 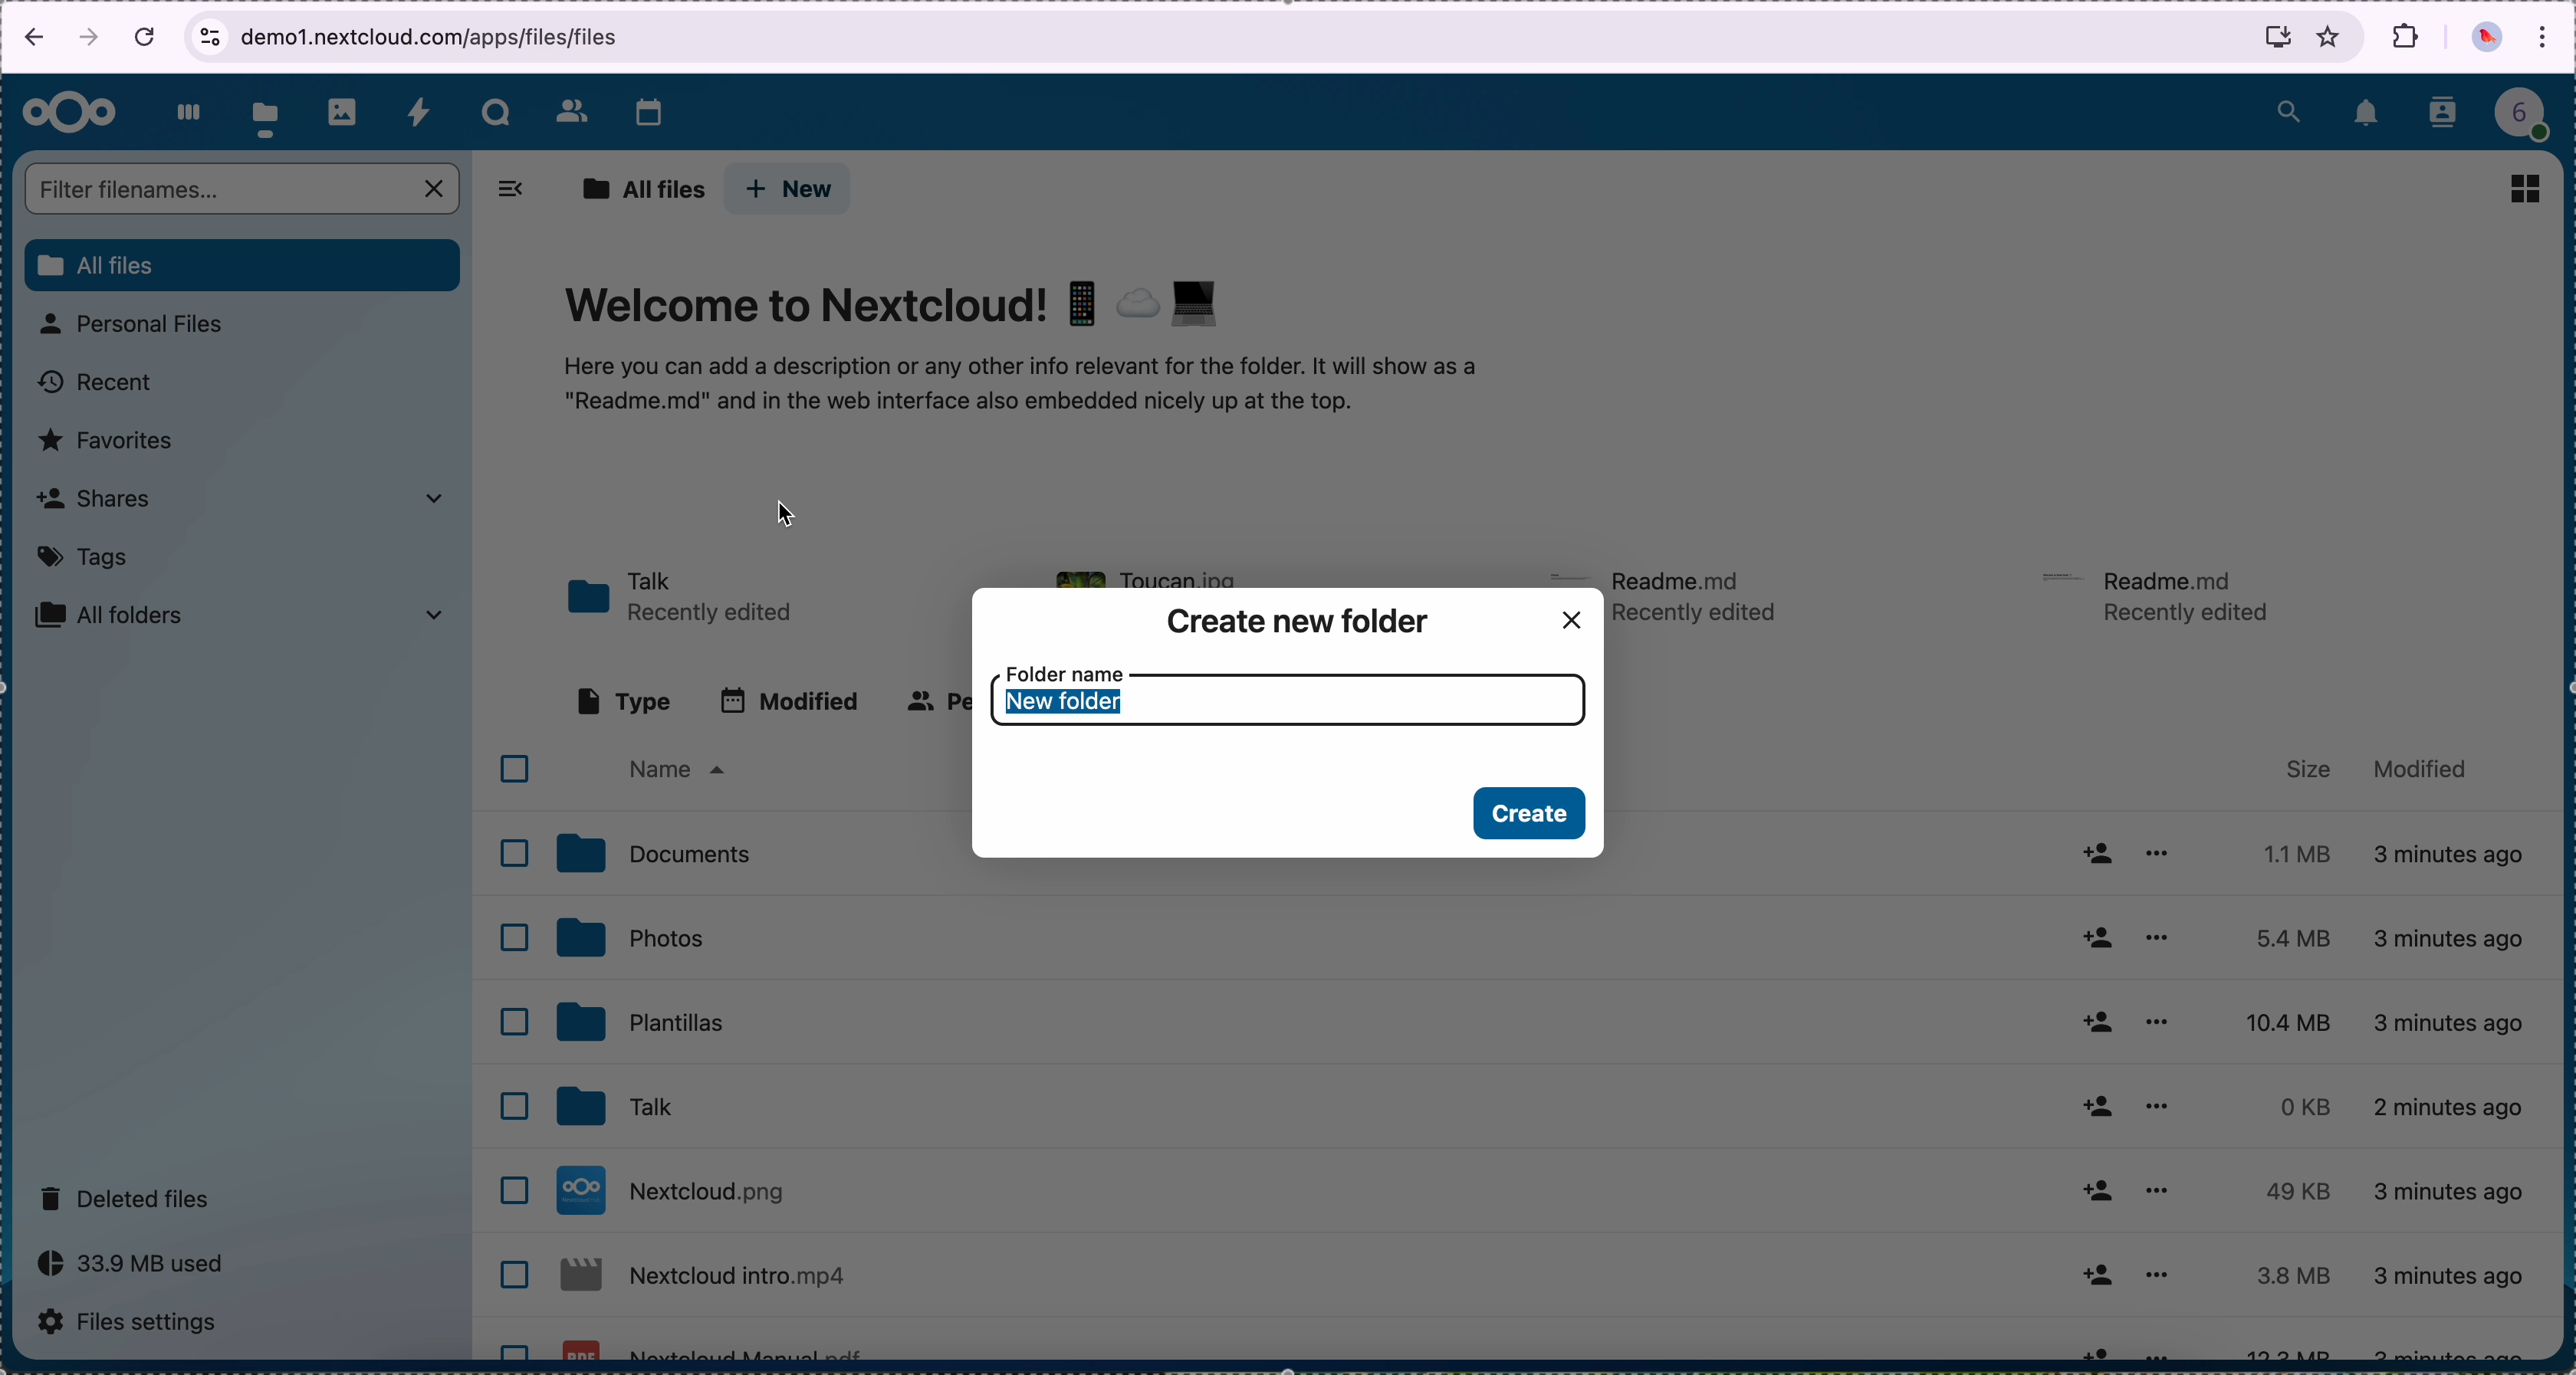 I want to click on Nextcloud file, so click(x=715, y=1347).